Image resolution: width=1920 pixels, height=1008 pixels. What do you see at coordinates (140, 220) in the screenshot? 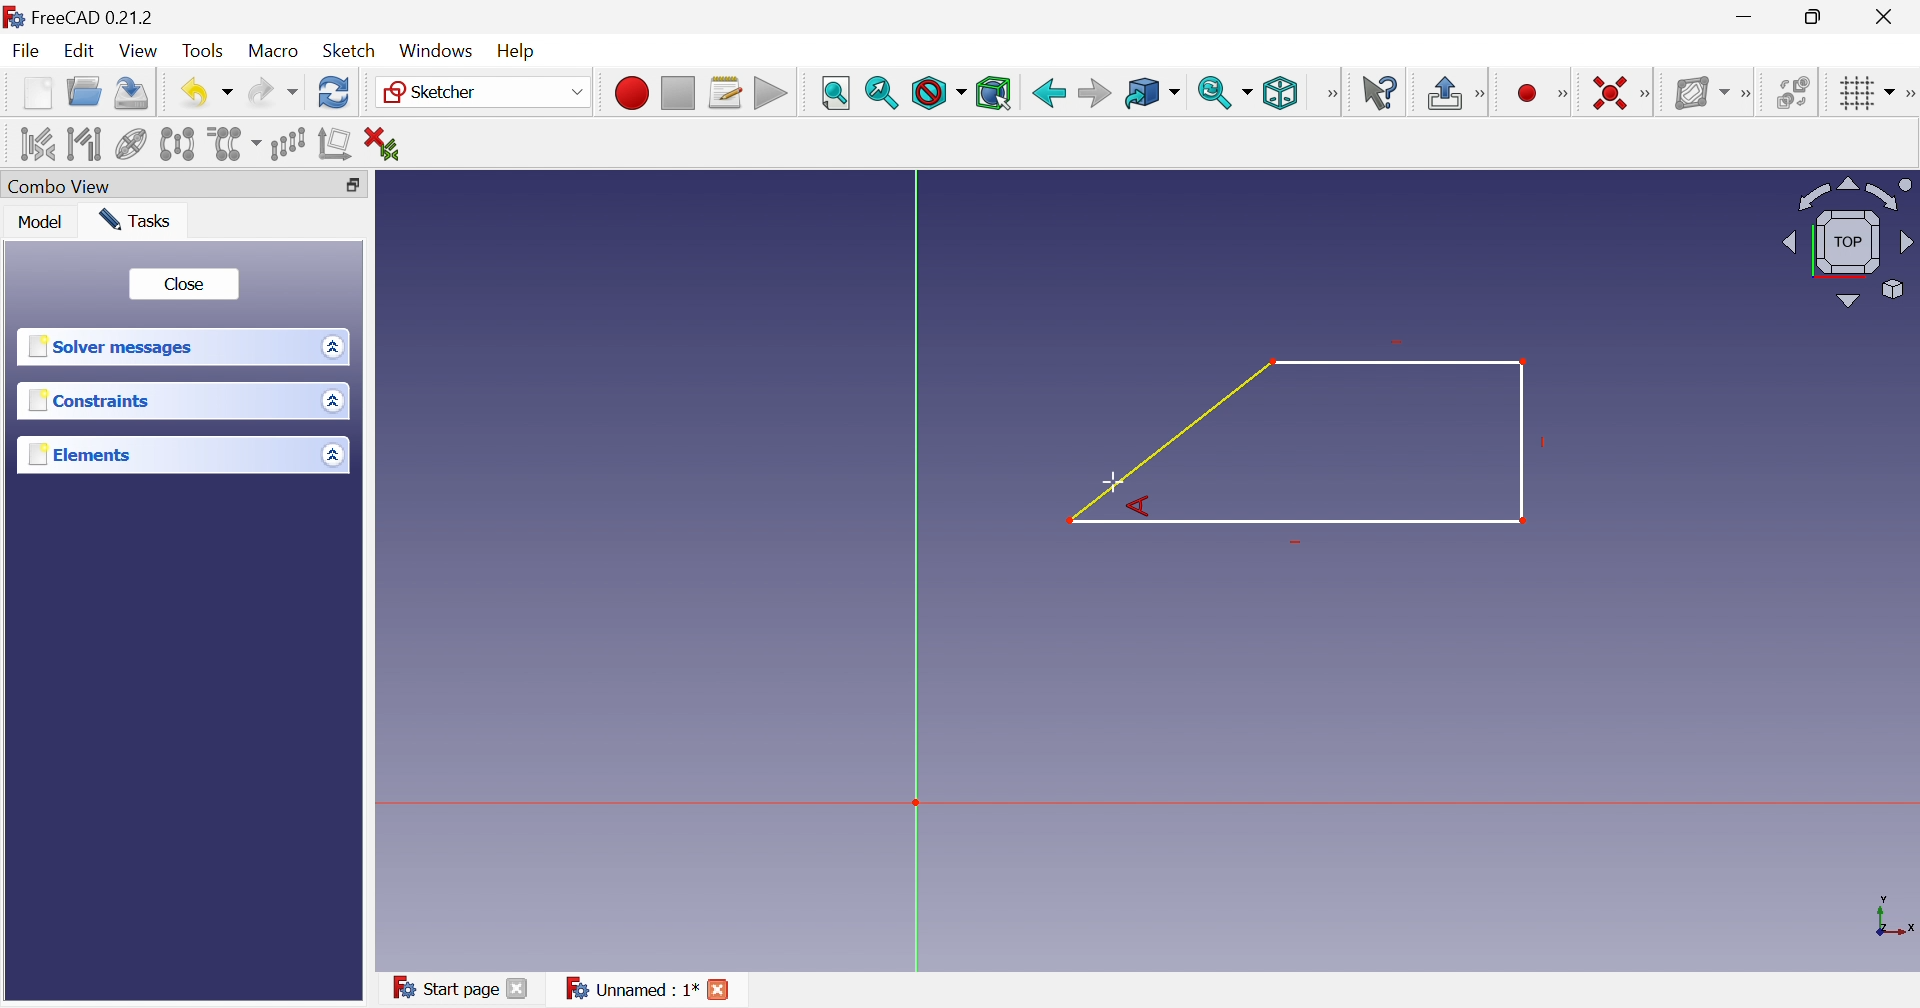
I see `Tasks` at bounding box center [140, 220].